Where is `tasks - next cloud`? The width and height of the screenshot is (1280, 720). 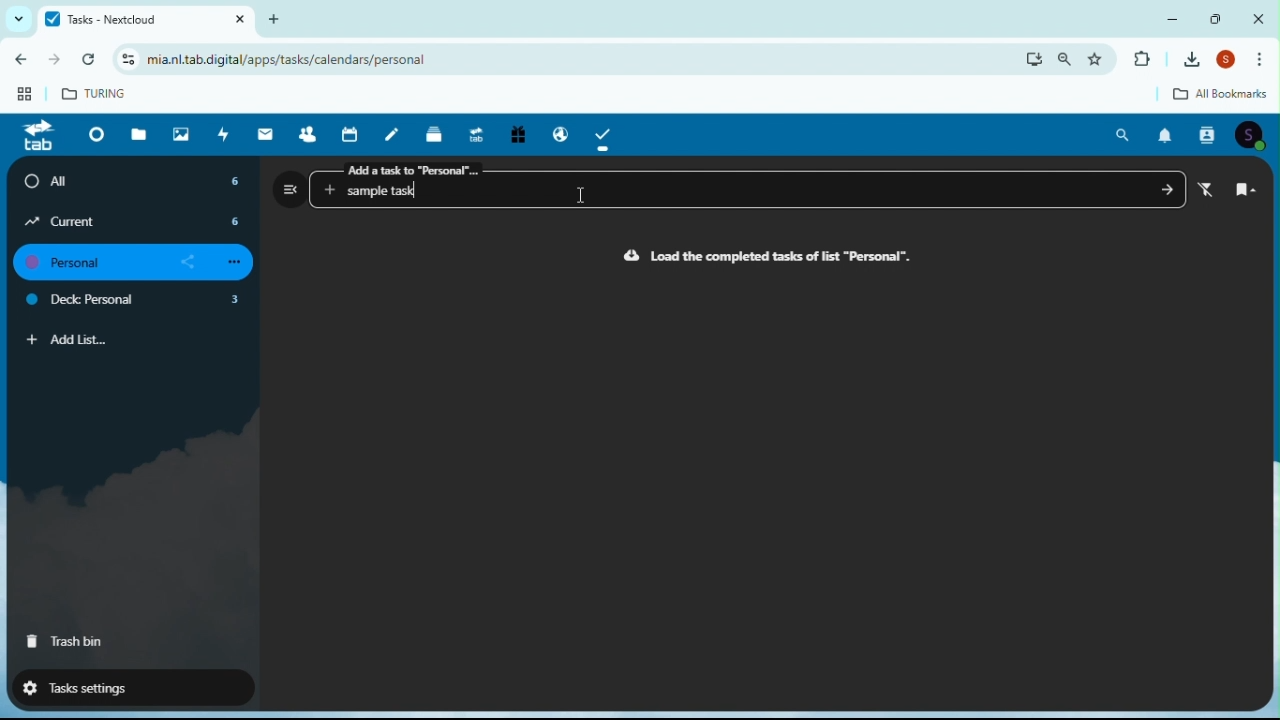 tasks - next cloud is located at coordinates (143, 19).